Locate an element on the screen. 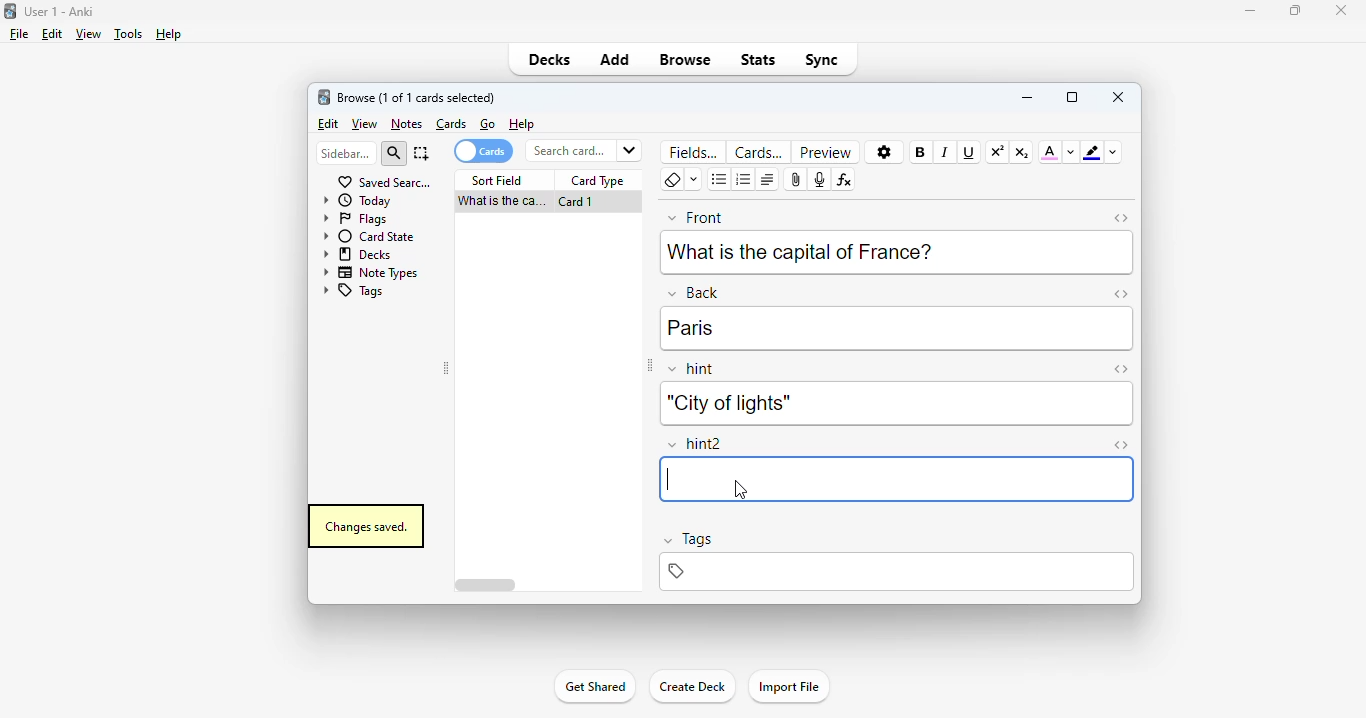 The height and width of the screenshot is (718, 1366). stats is located at coordinates (759, 59).